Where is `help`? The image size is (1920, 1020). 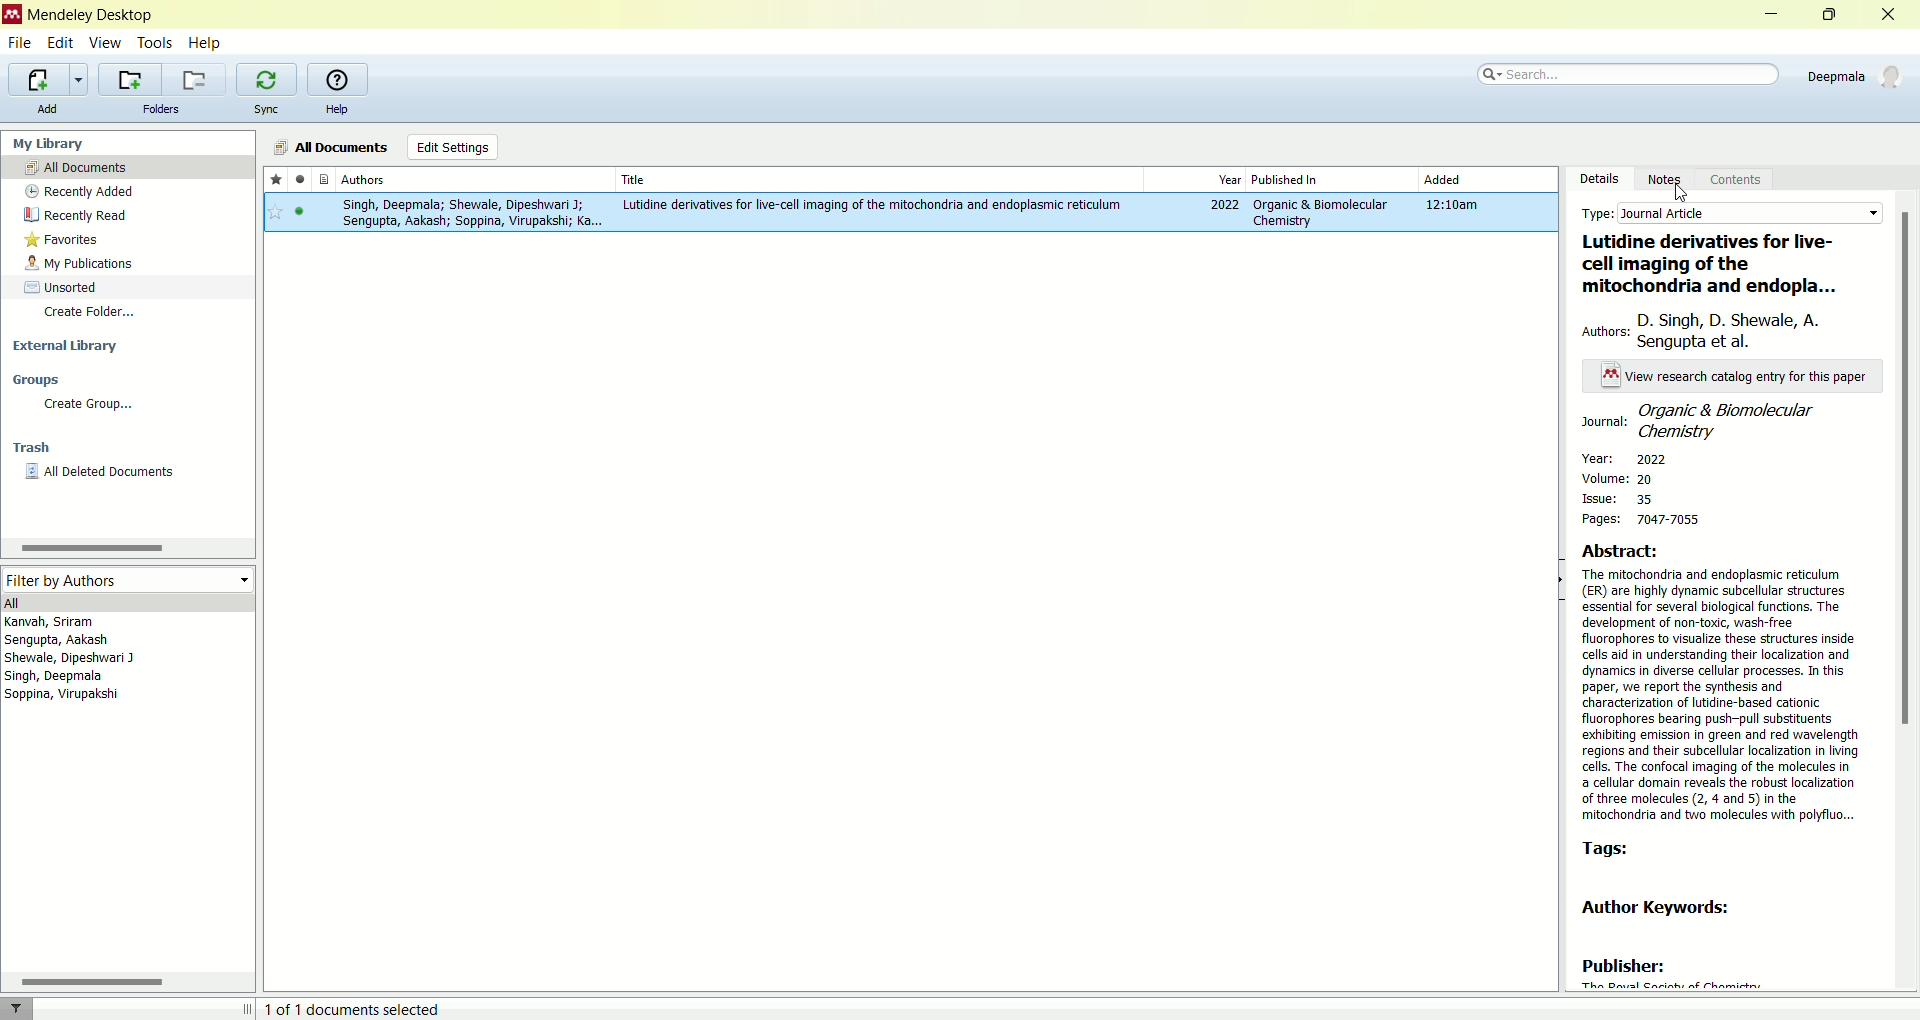 help is located at coordinates (208, 44).